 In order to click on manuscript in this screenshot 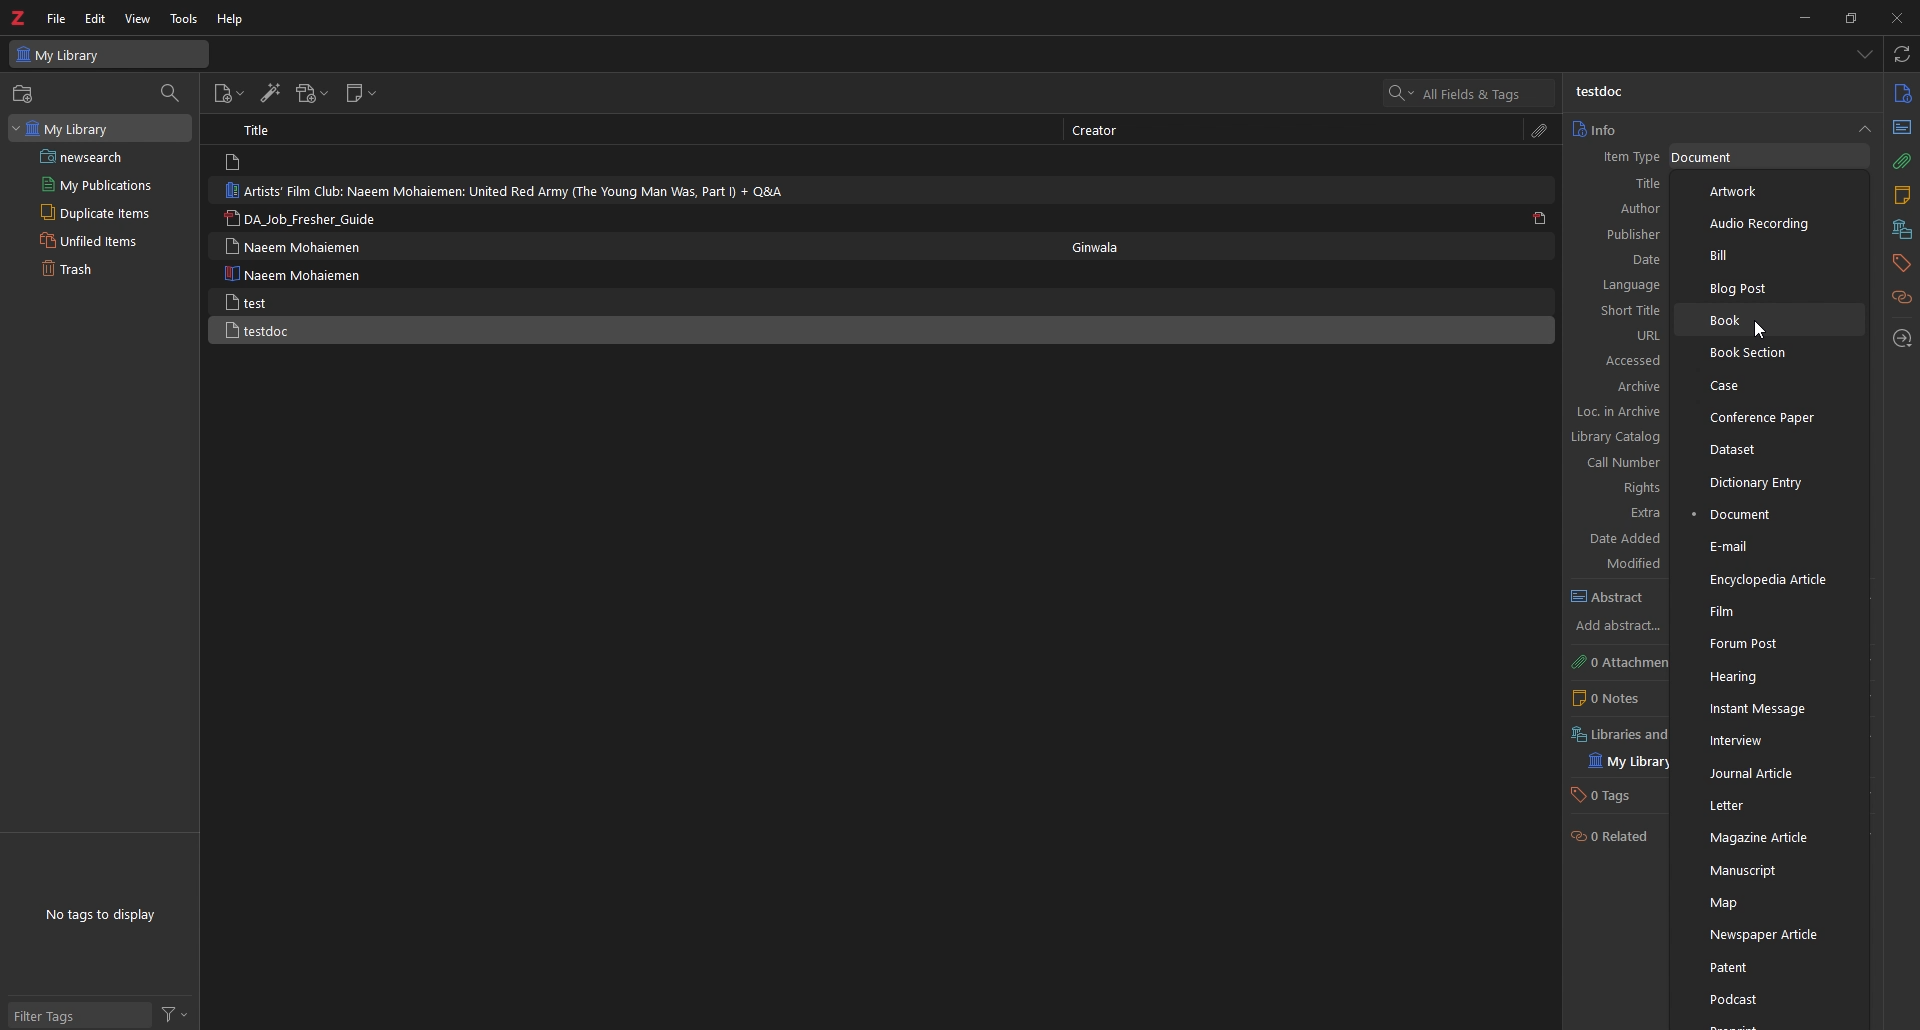, I will do `click(1769, 870)`.